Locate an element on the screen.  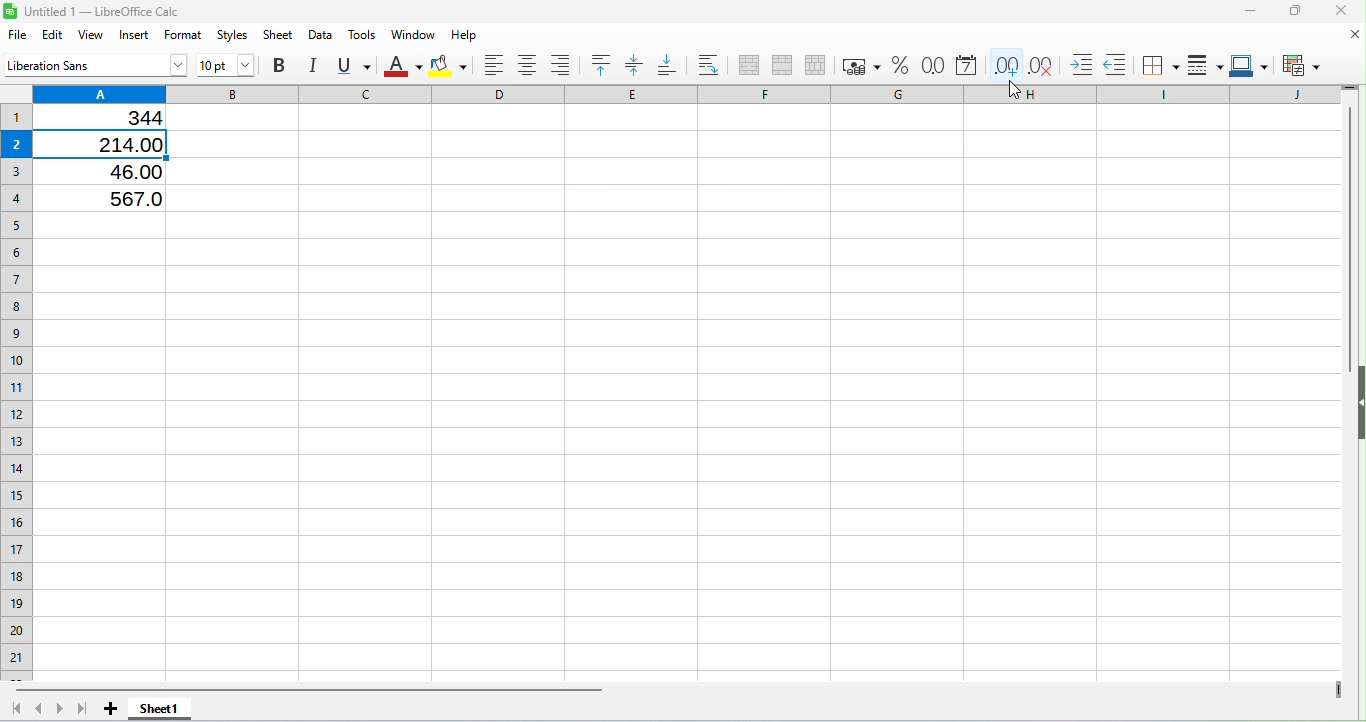
Scroll to last sheet is located at coordinates (84, 708).